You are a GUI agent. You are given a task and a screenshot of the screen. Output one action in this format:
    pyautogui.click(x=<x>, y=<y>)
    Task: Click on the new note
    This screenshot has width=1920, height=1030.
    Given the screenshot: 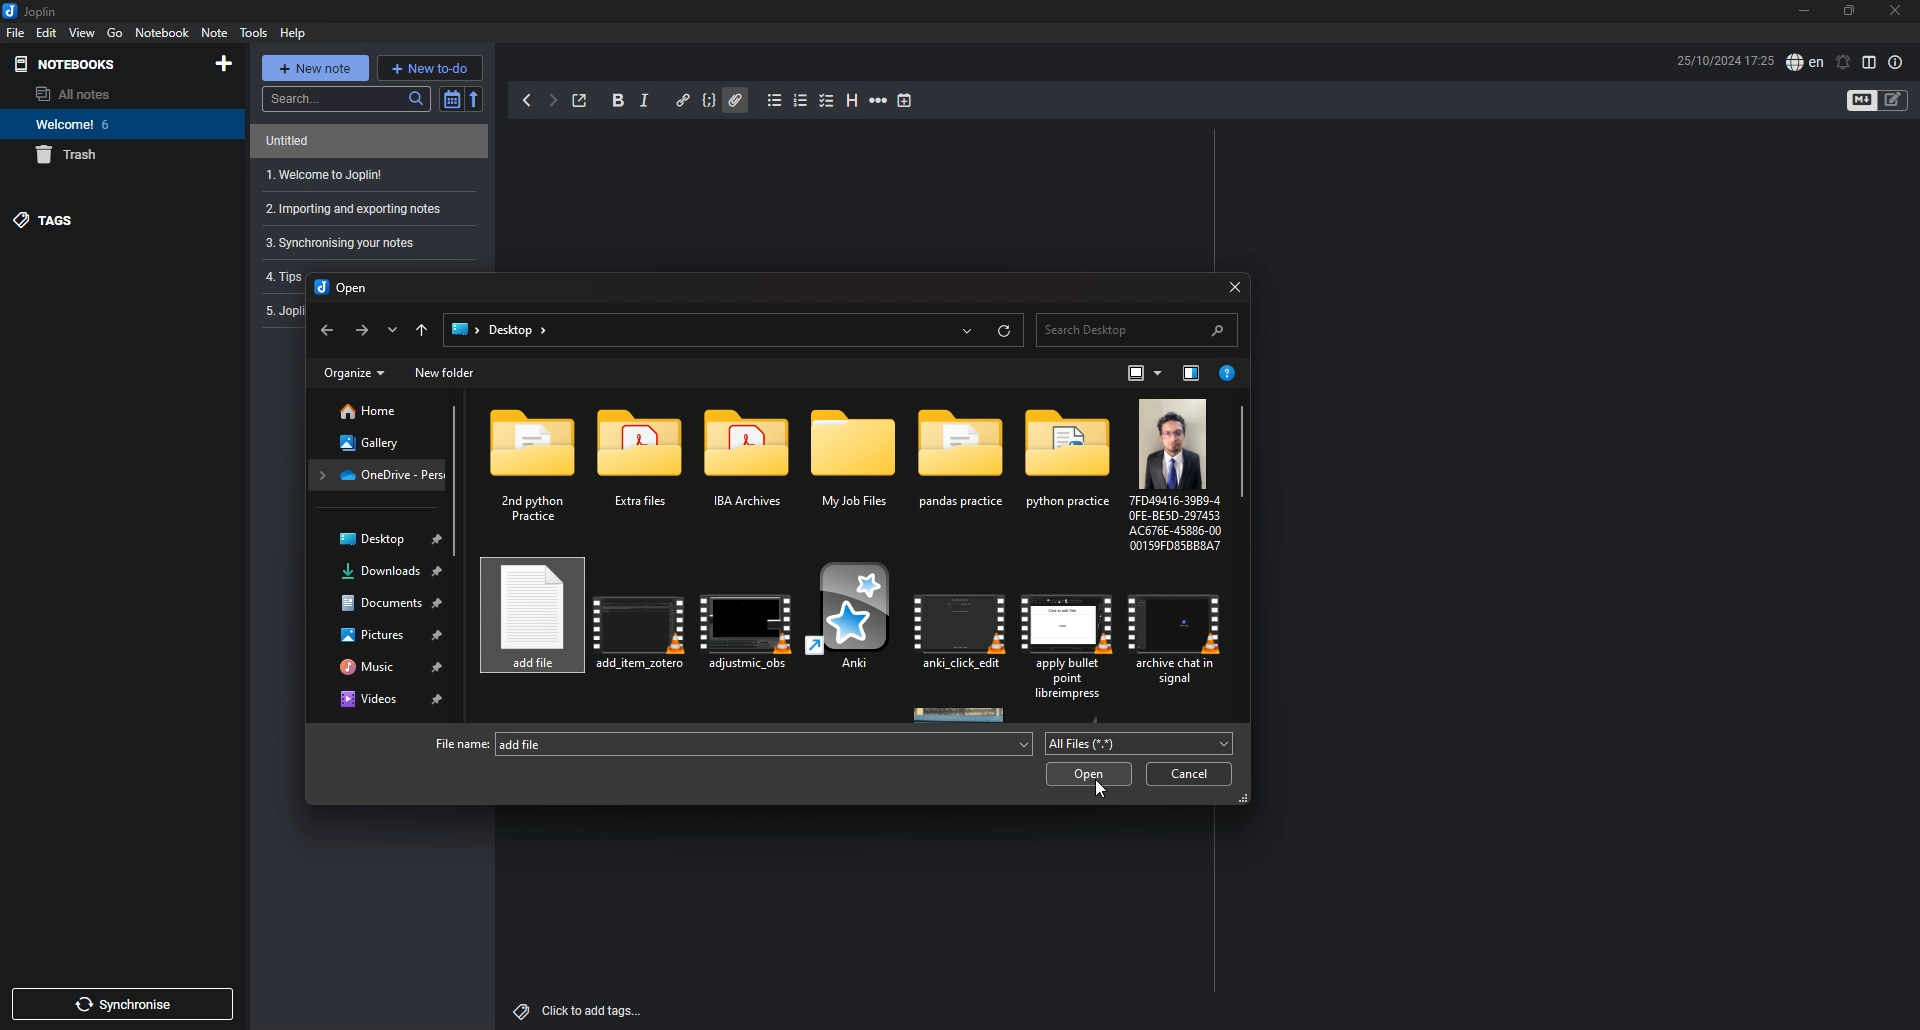 What is the action you would take?
    pyautogui.click(x=315, y=68)
    